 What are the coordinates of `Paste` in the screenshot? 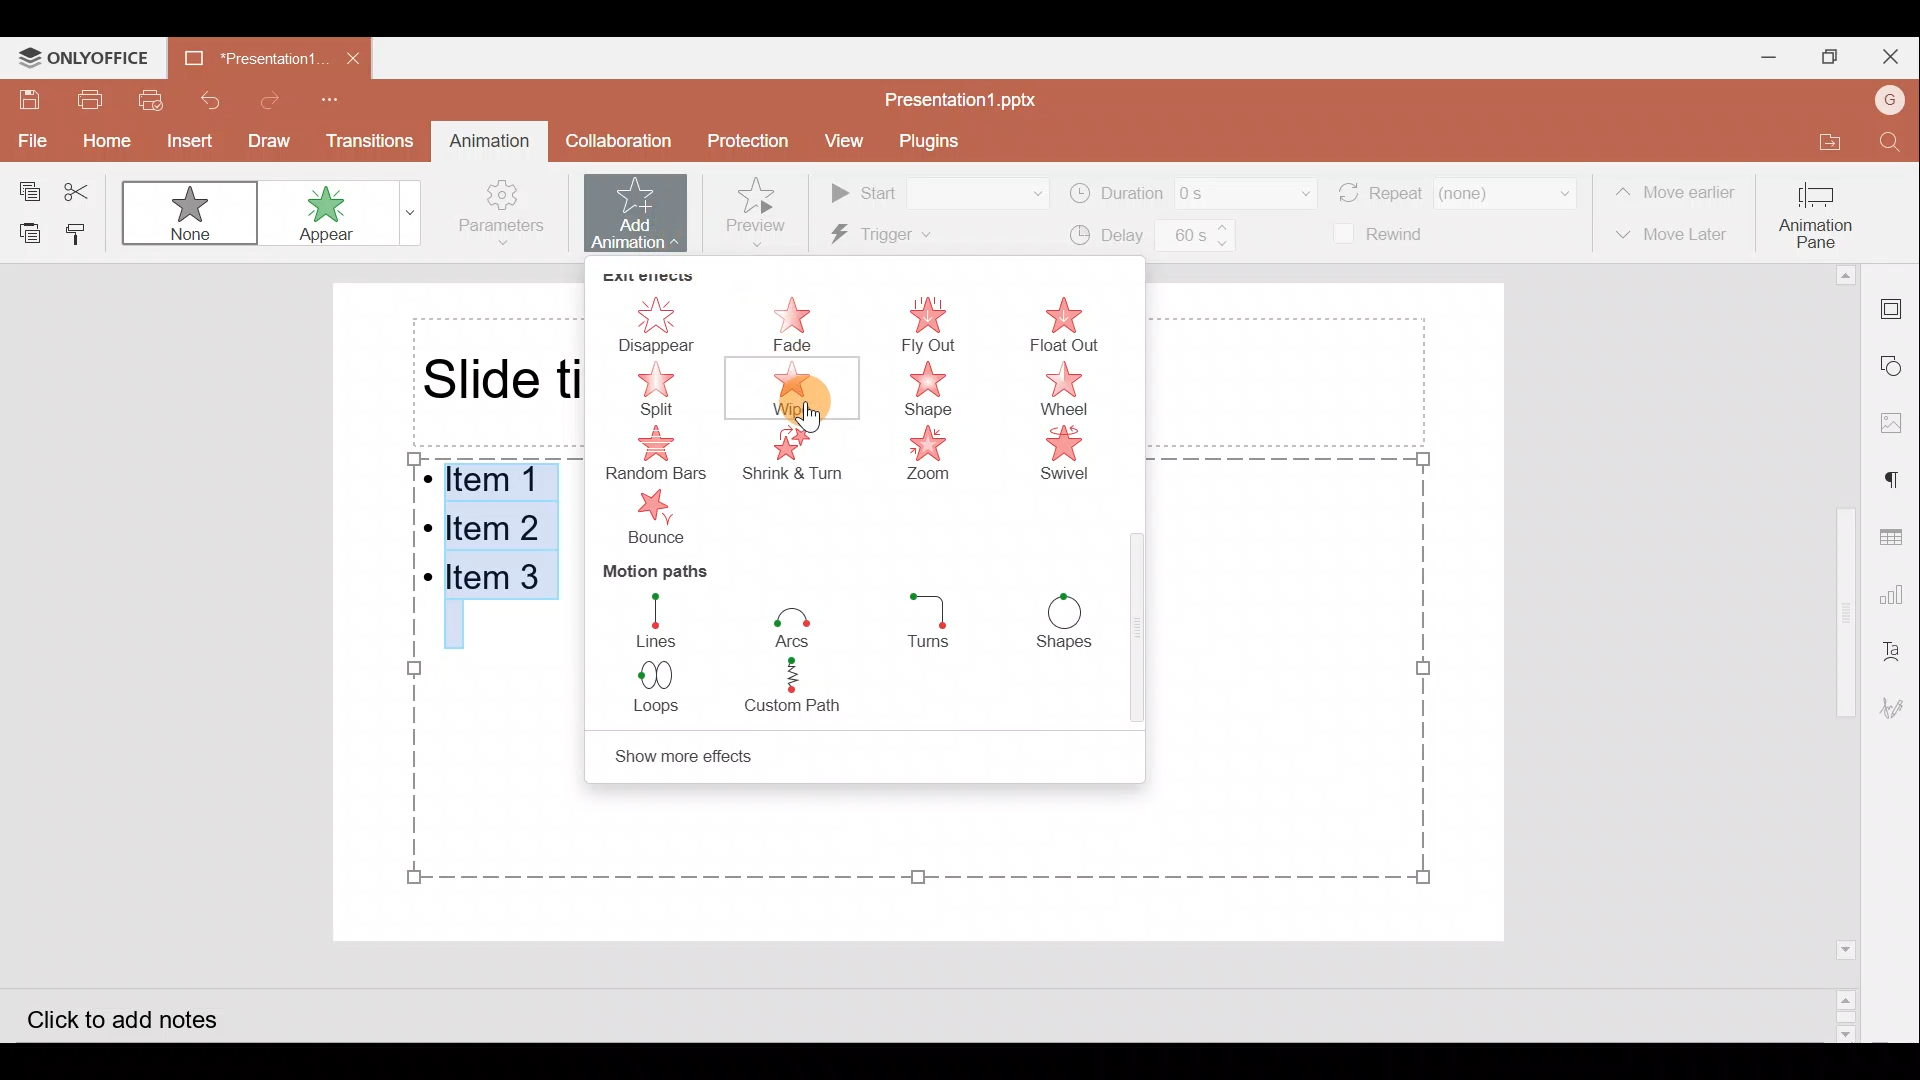 It's located at (29, 231).